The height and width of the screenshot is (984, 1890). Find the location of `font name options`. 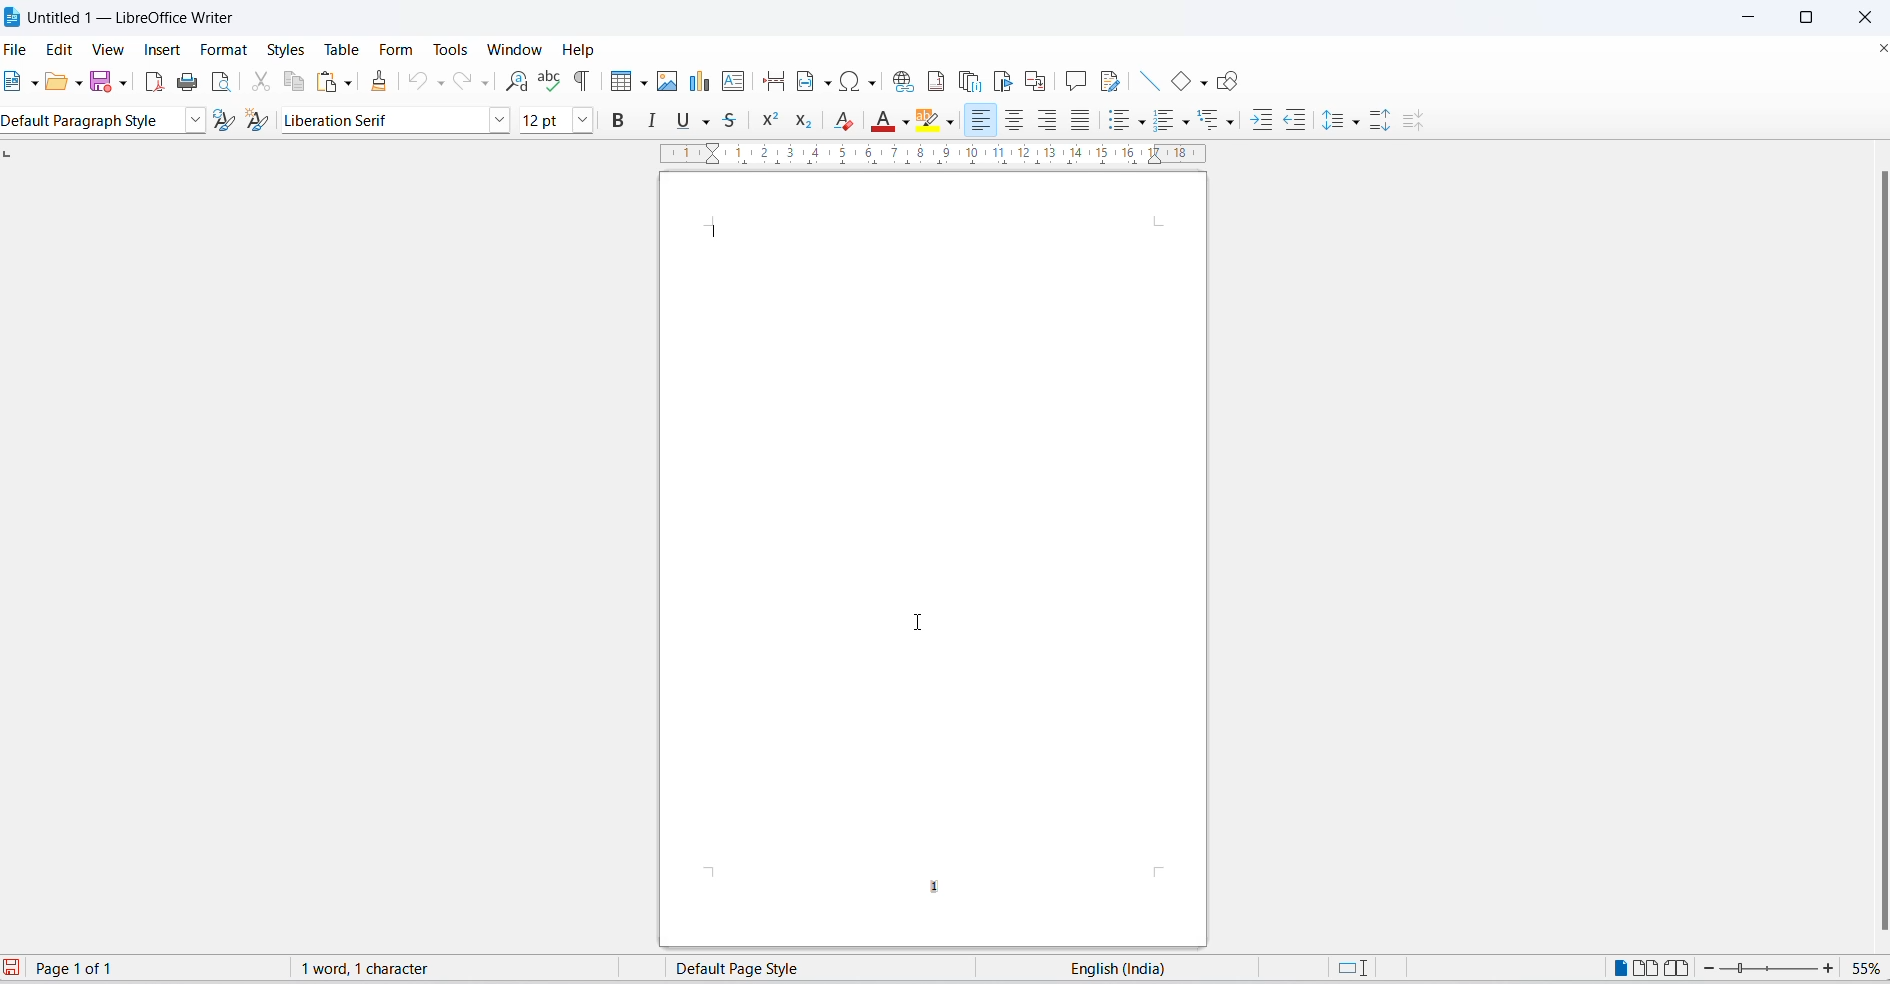

font name options is located at coordinates (498, 119).